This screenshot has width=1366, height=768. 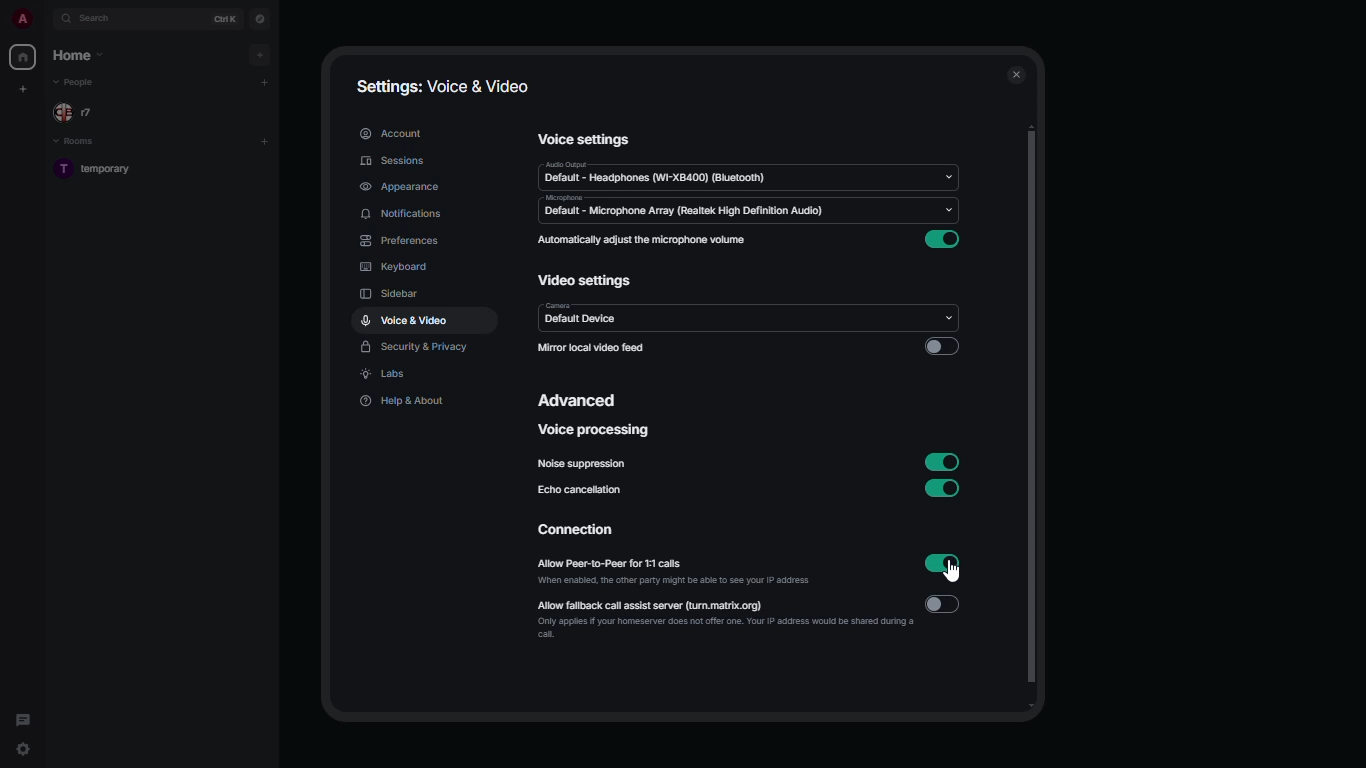 What do you see at coordinates (24, 718) in the screenshot?
I see `threads` at bounding box center [24, 718].